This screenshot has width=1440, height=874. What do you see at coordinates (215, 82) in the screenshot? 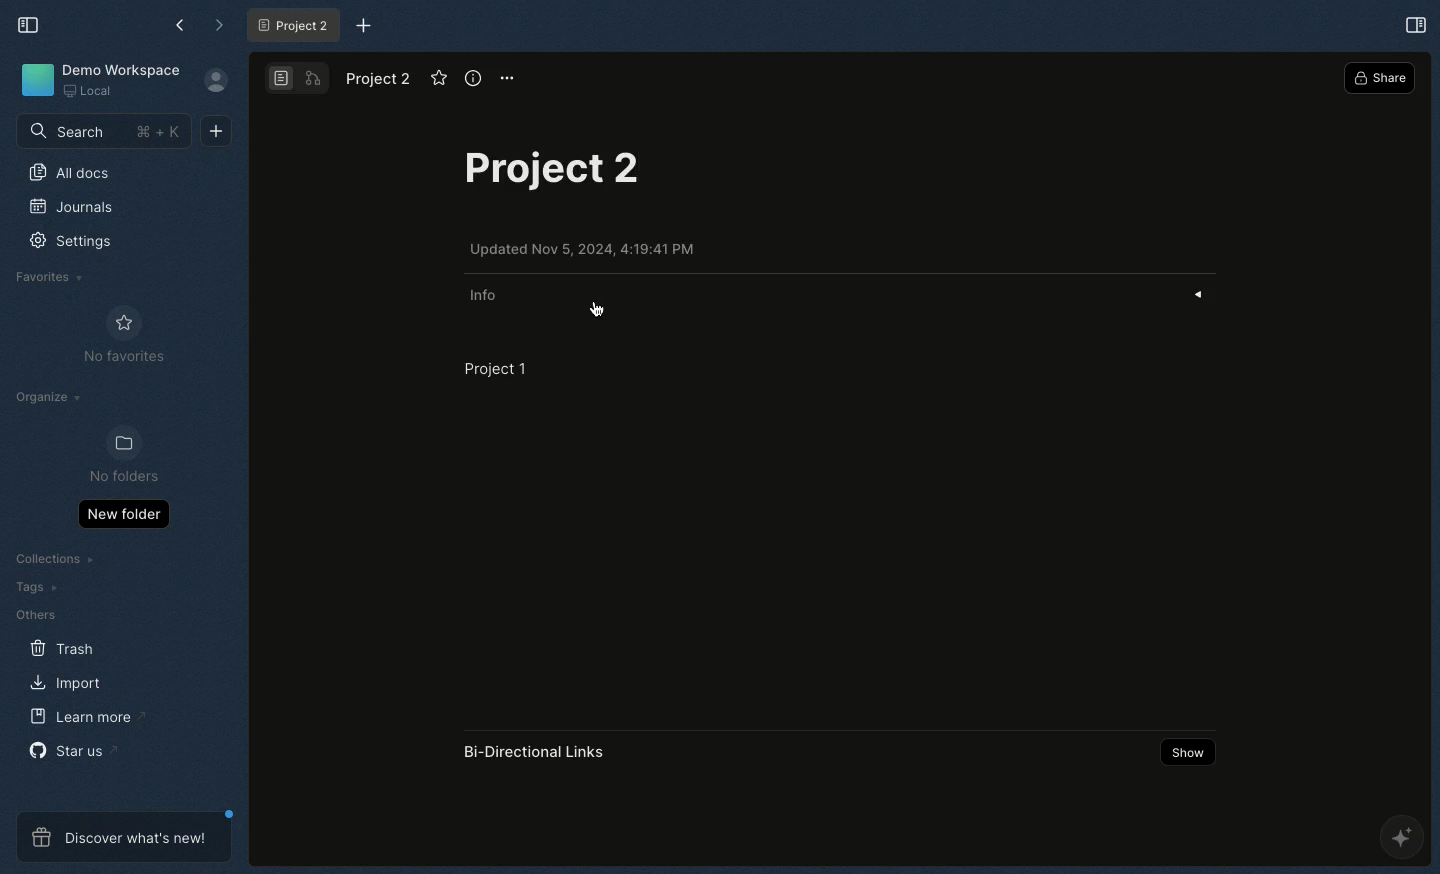
I see `User` at bounding box center [215, 82].